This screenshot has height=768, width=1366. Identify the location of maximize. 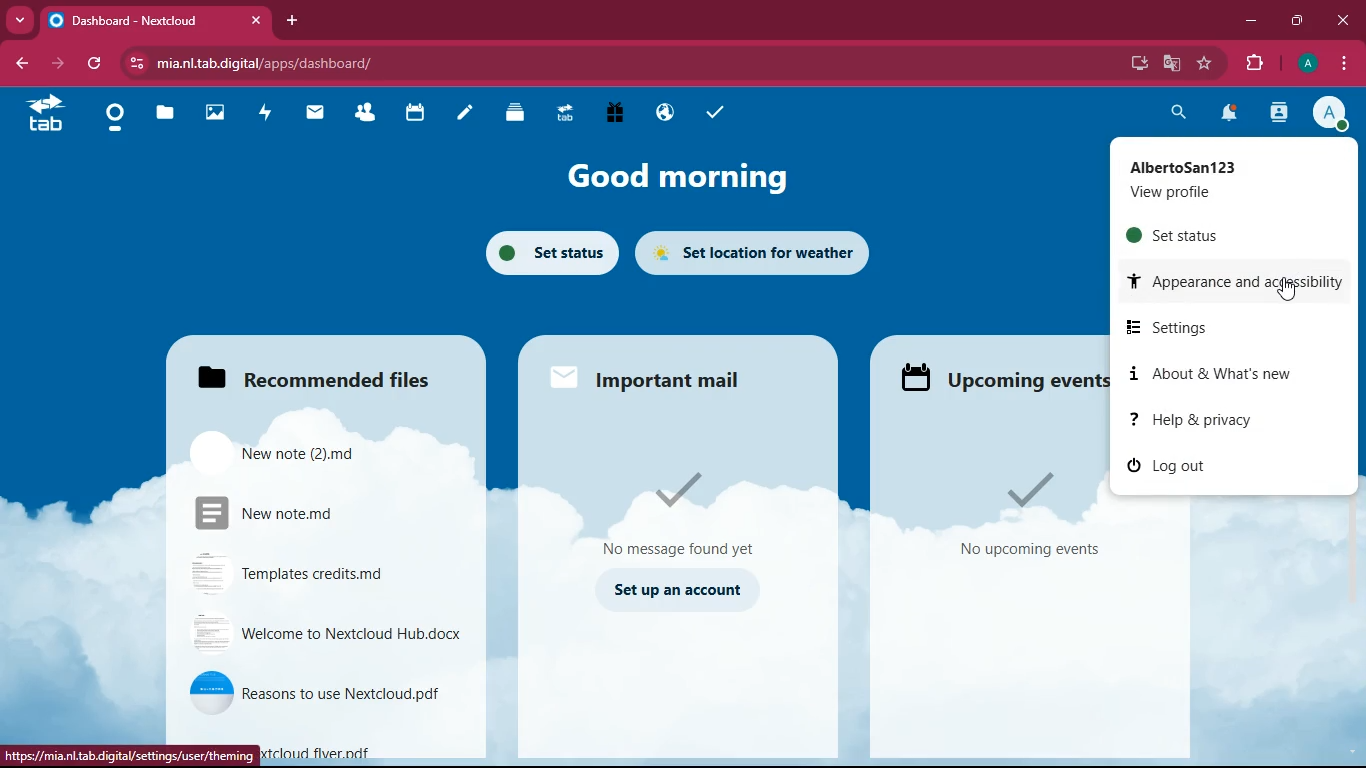
(1300, 19).